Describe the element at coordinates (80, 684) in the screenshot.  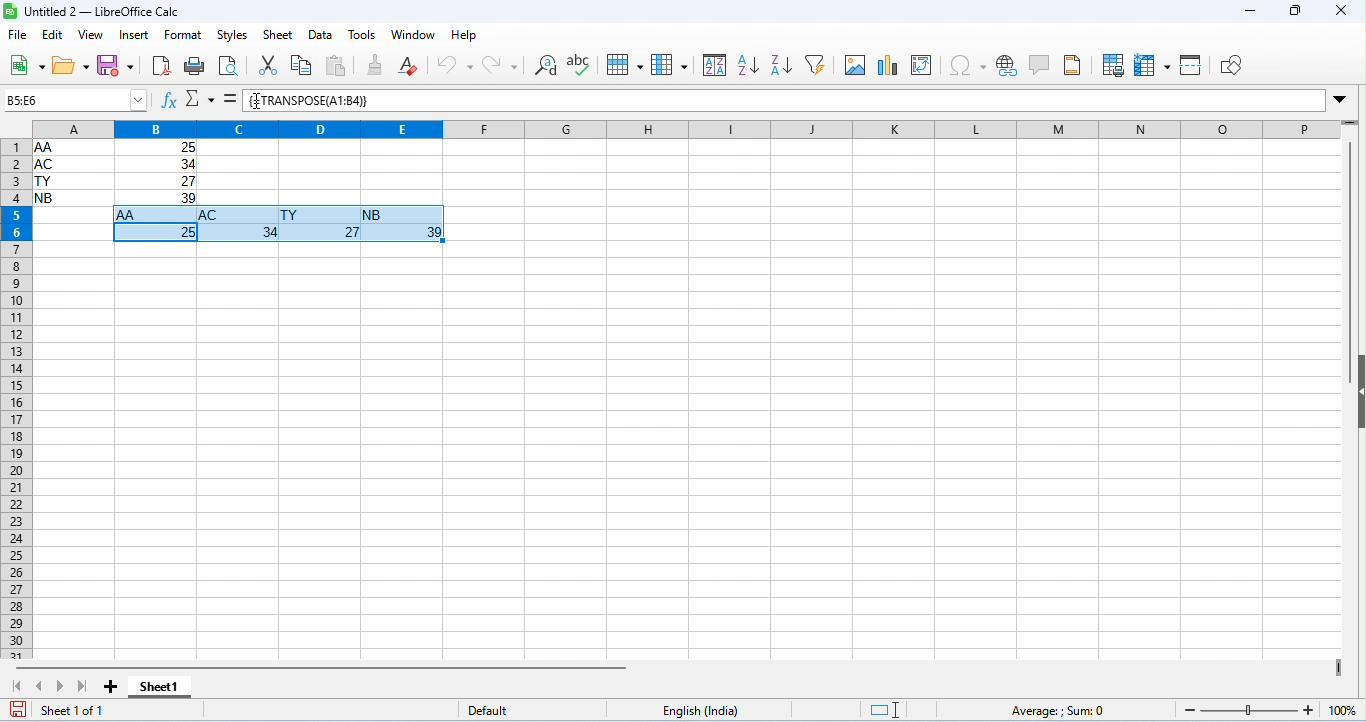
I see `last sheet` at that location.